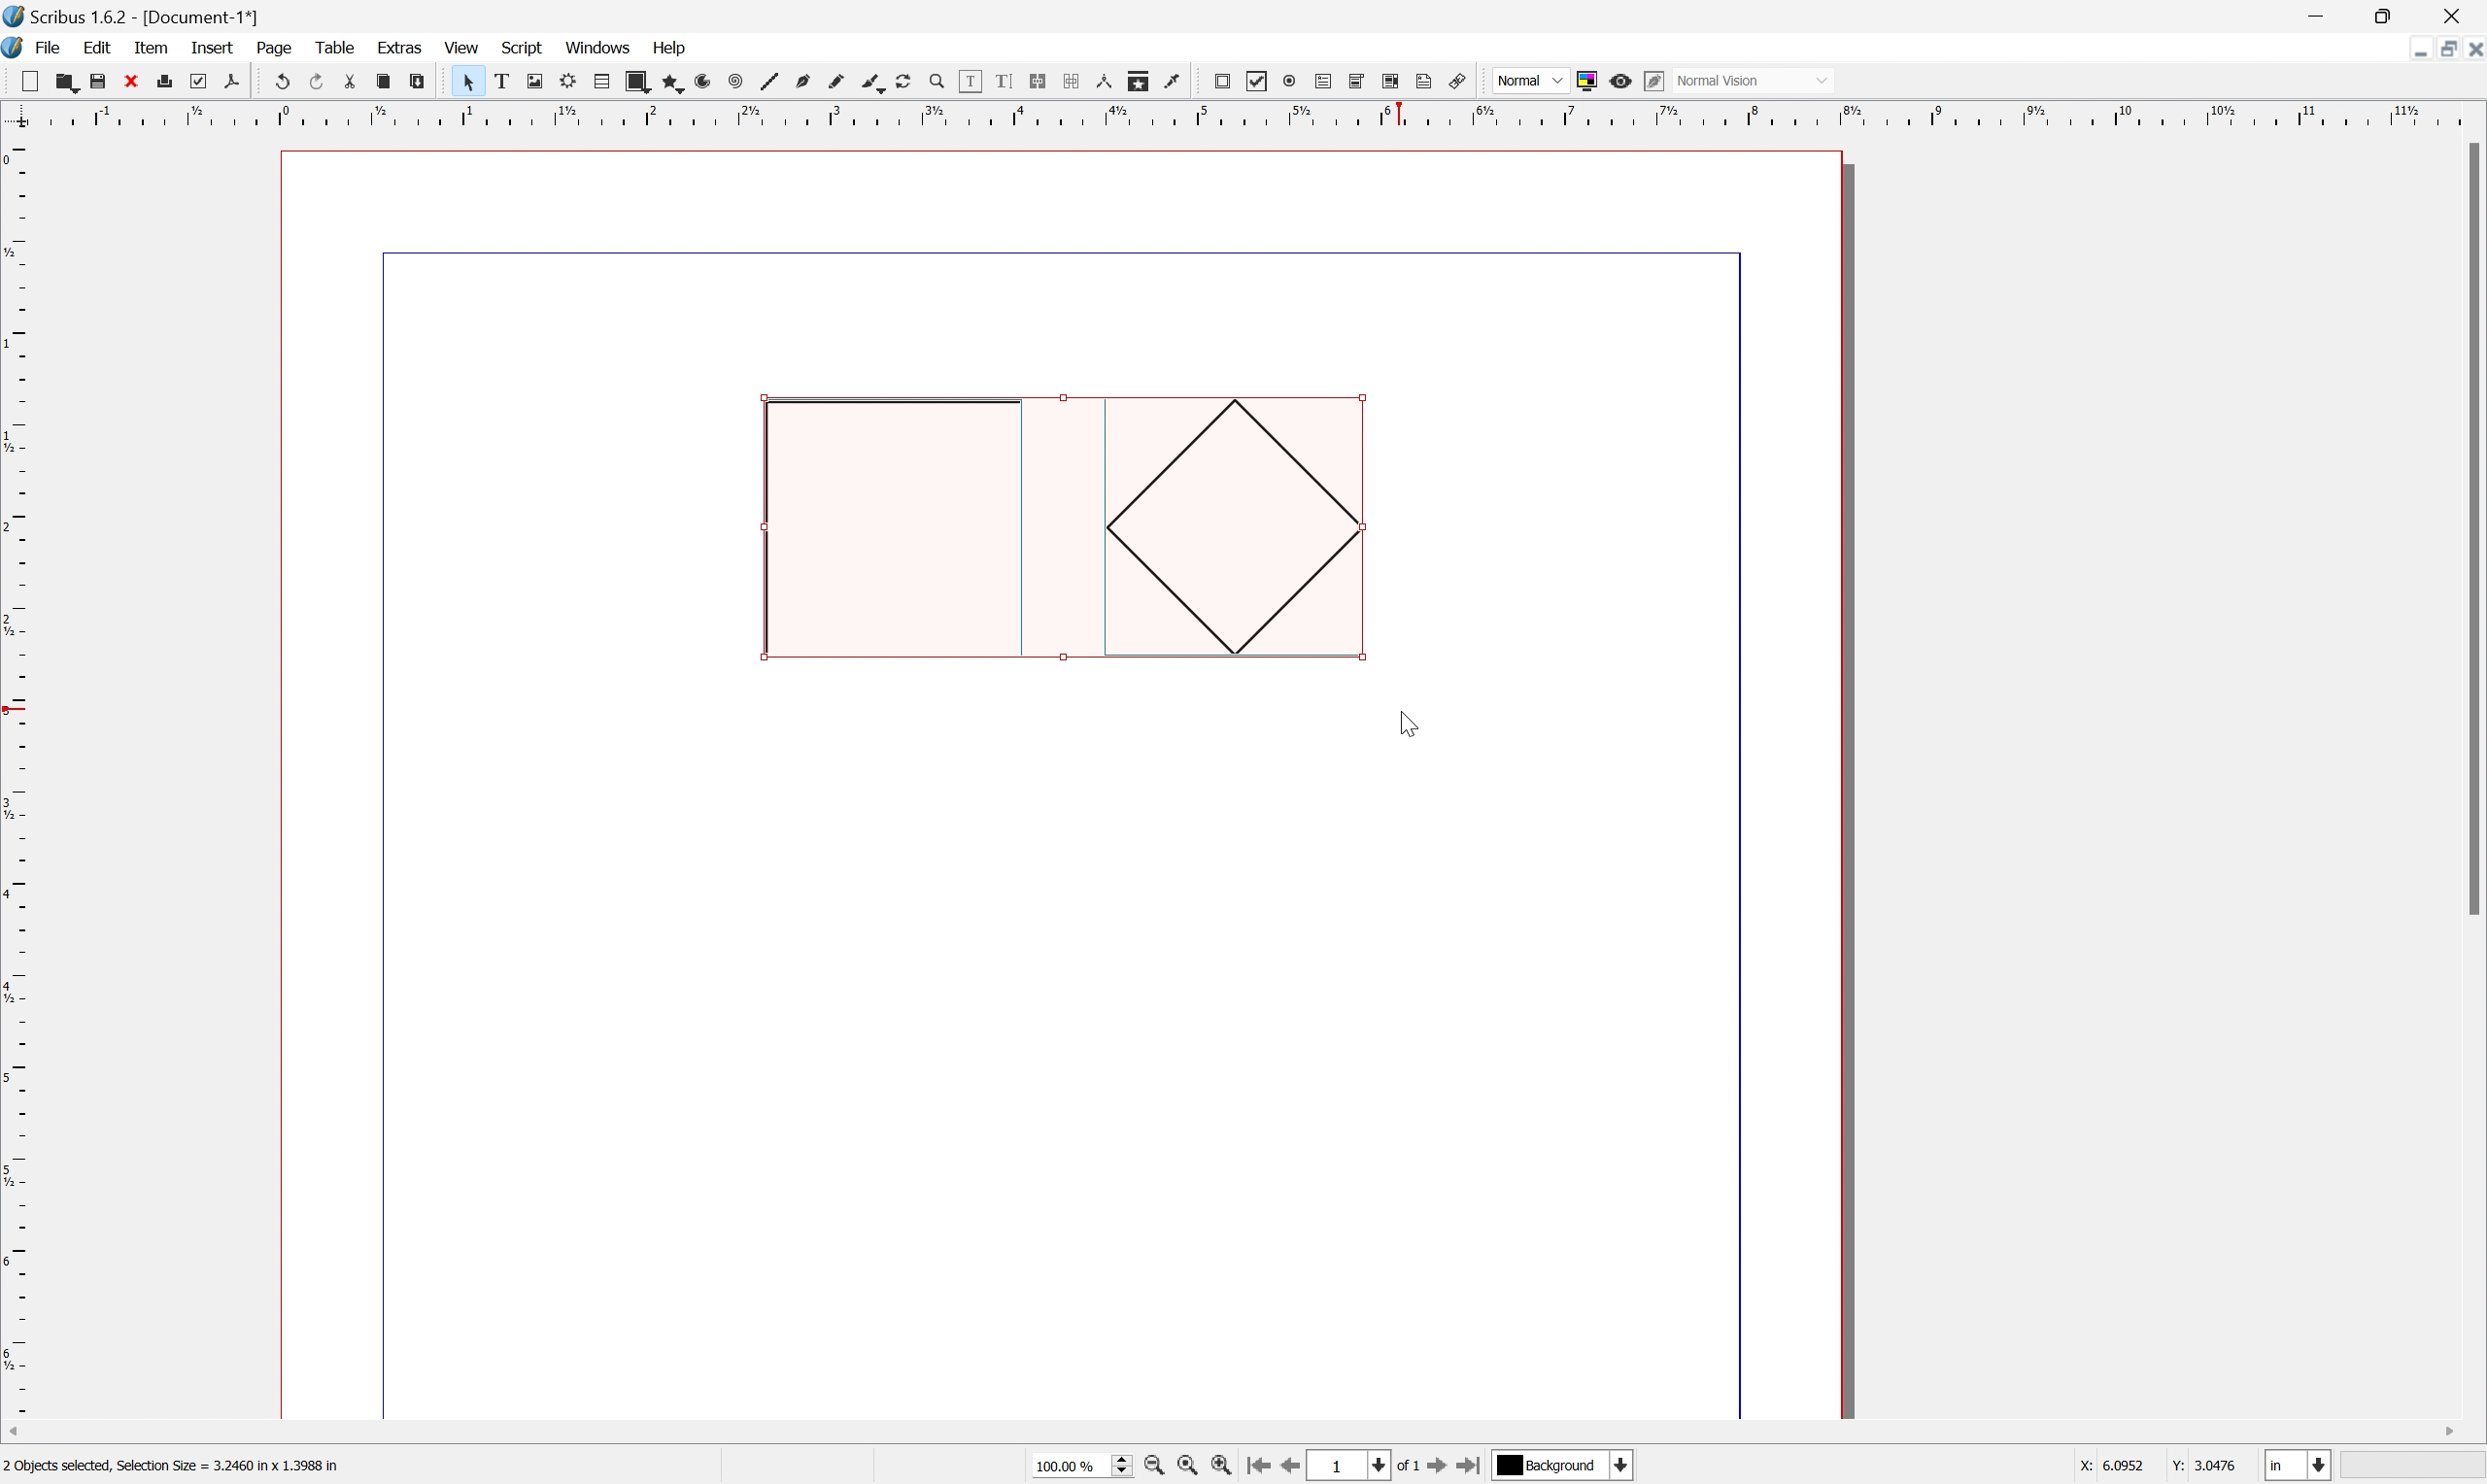 The image size is (2487, 1484). Describe the element at coordinates (1755, 78) in the screenshot. I see `Normal Vision` at that location.